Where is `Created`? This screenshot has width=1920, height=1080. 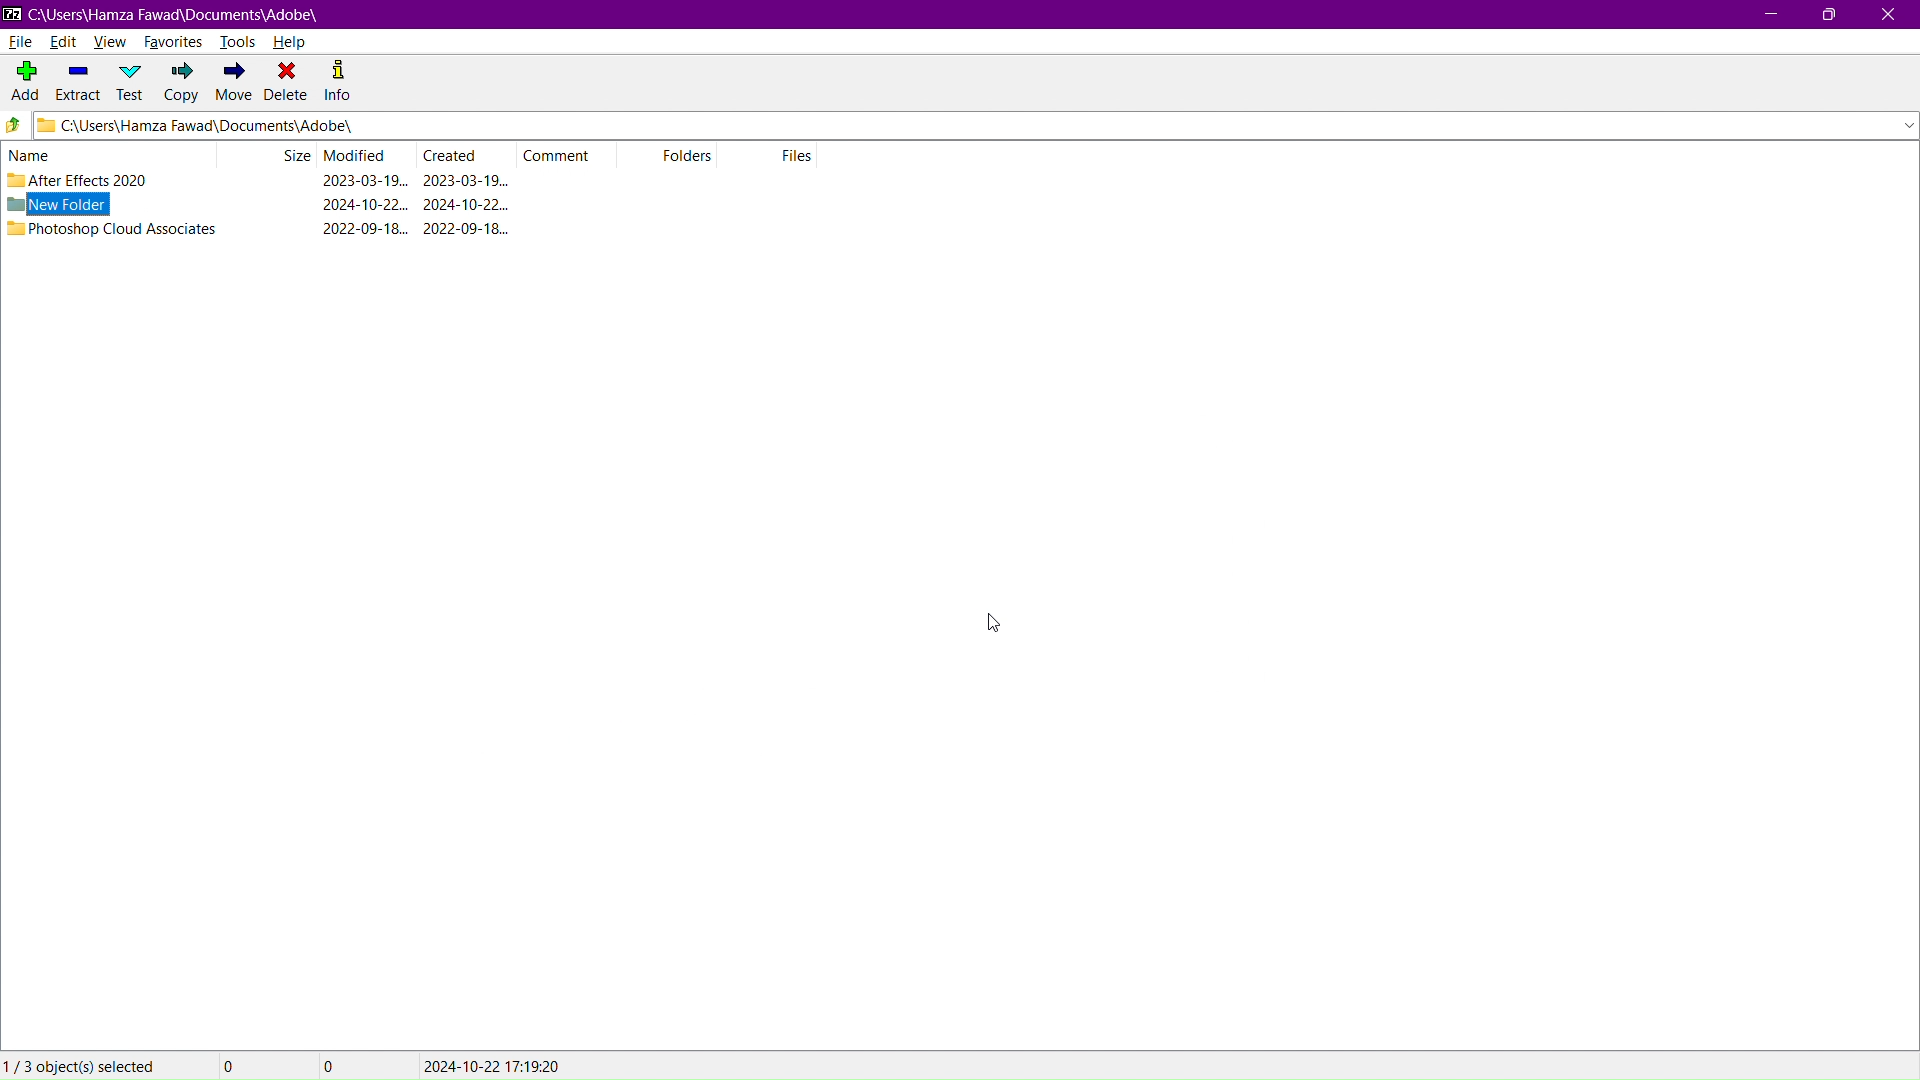 Created is located at coordinates (467, 154).